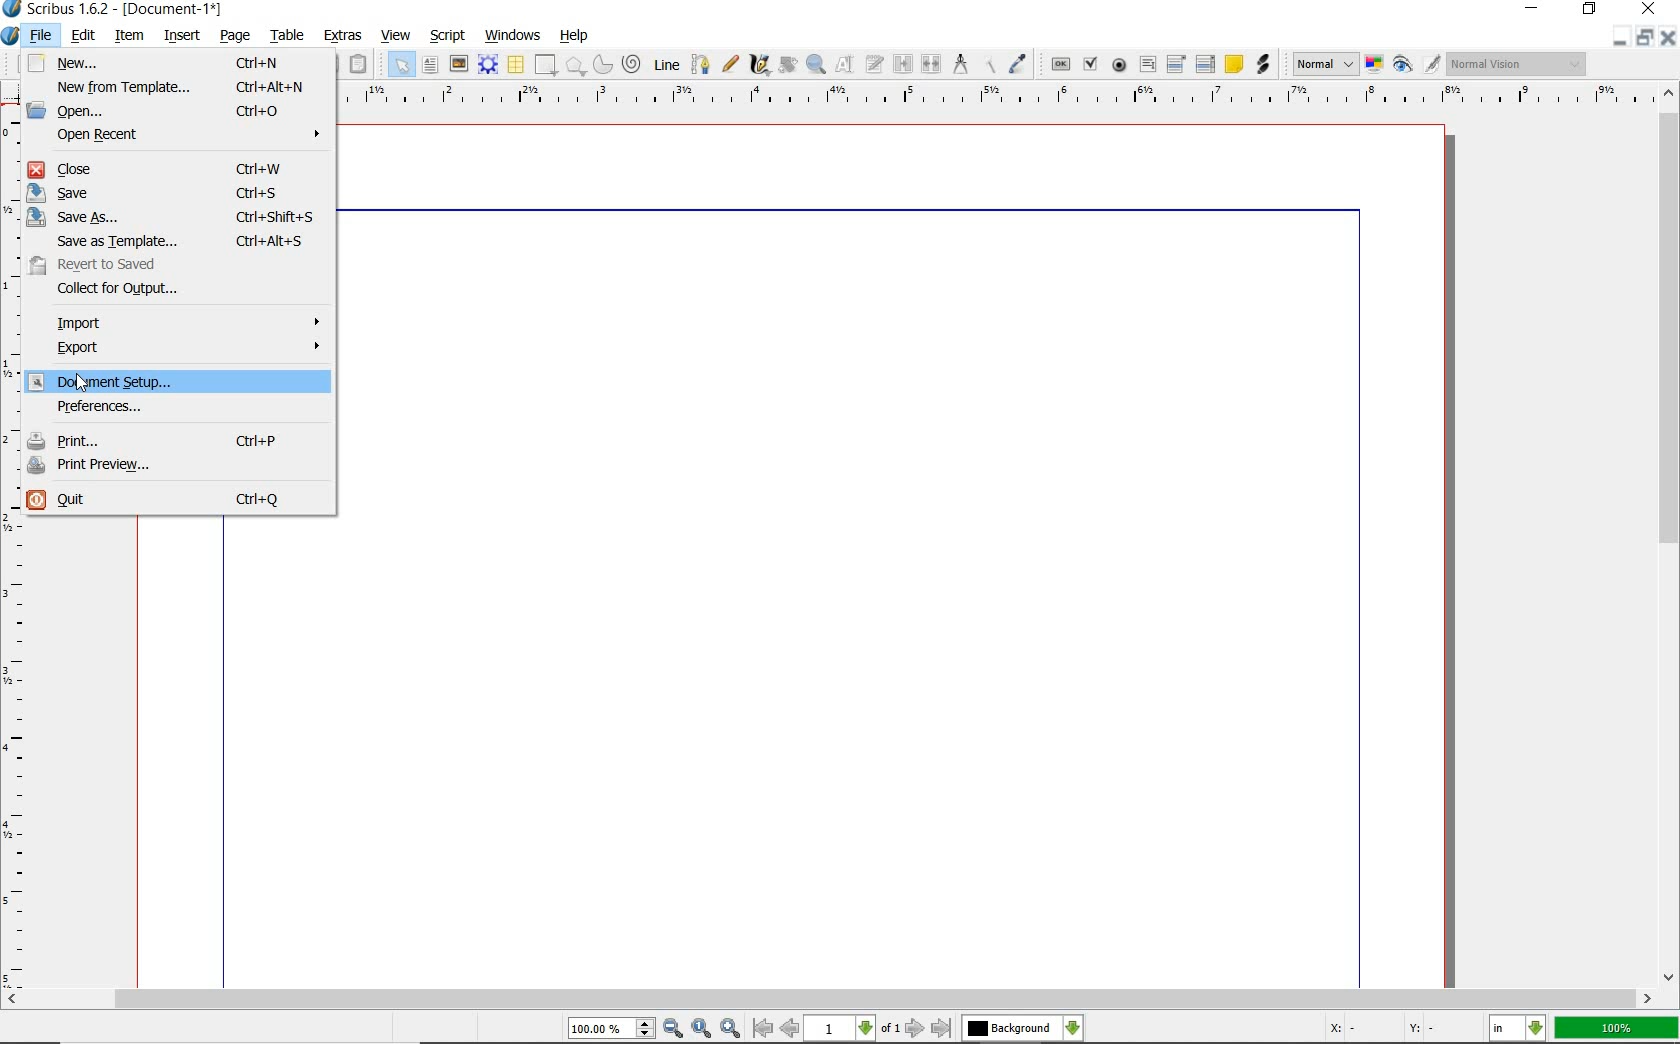 The height and width of the screenshot is (1044, 1680). What do you see at coordinates (993, 100) in the screenshot?
I see `ruler` at bounding box center [993, 100].